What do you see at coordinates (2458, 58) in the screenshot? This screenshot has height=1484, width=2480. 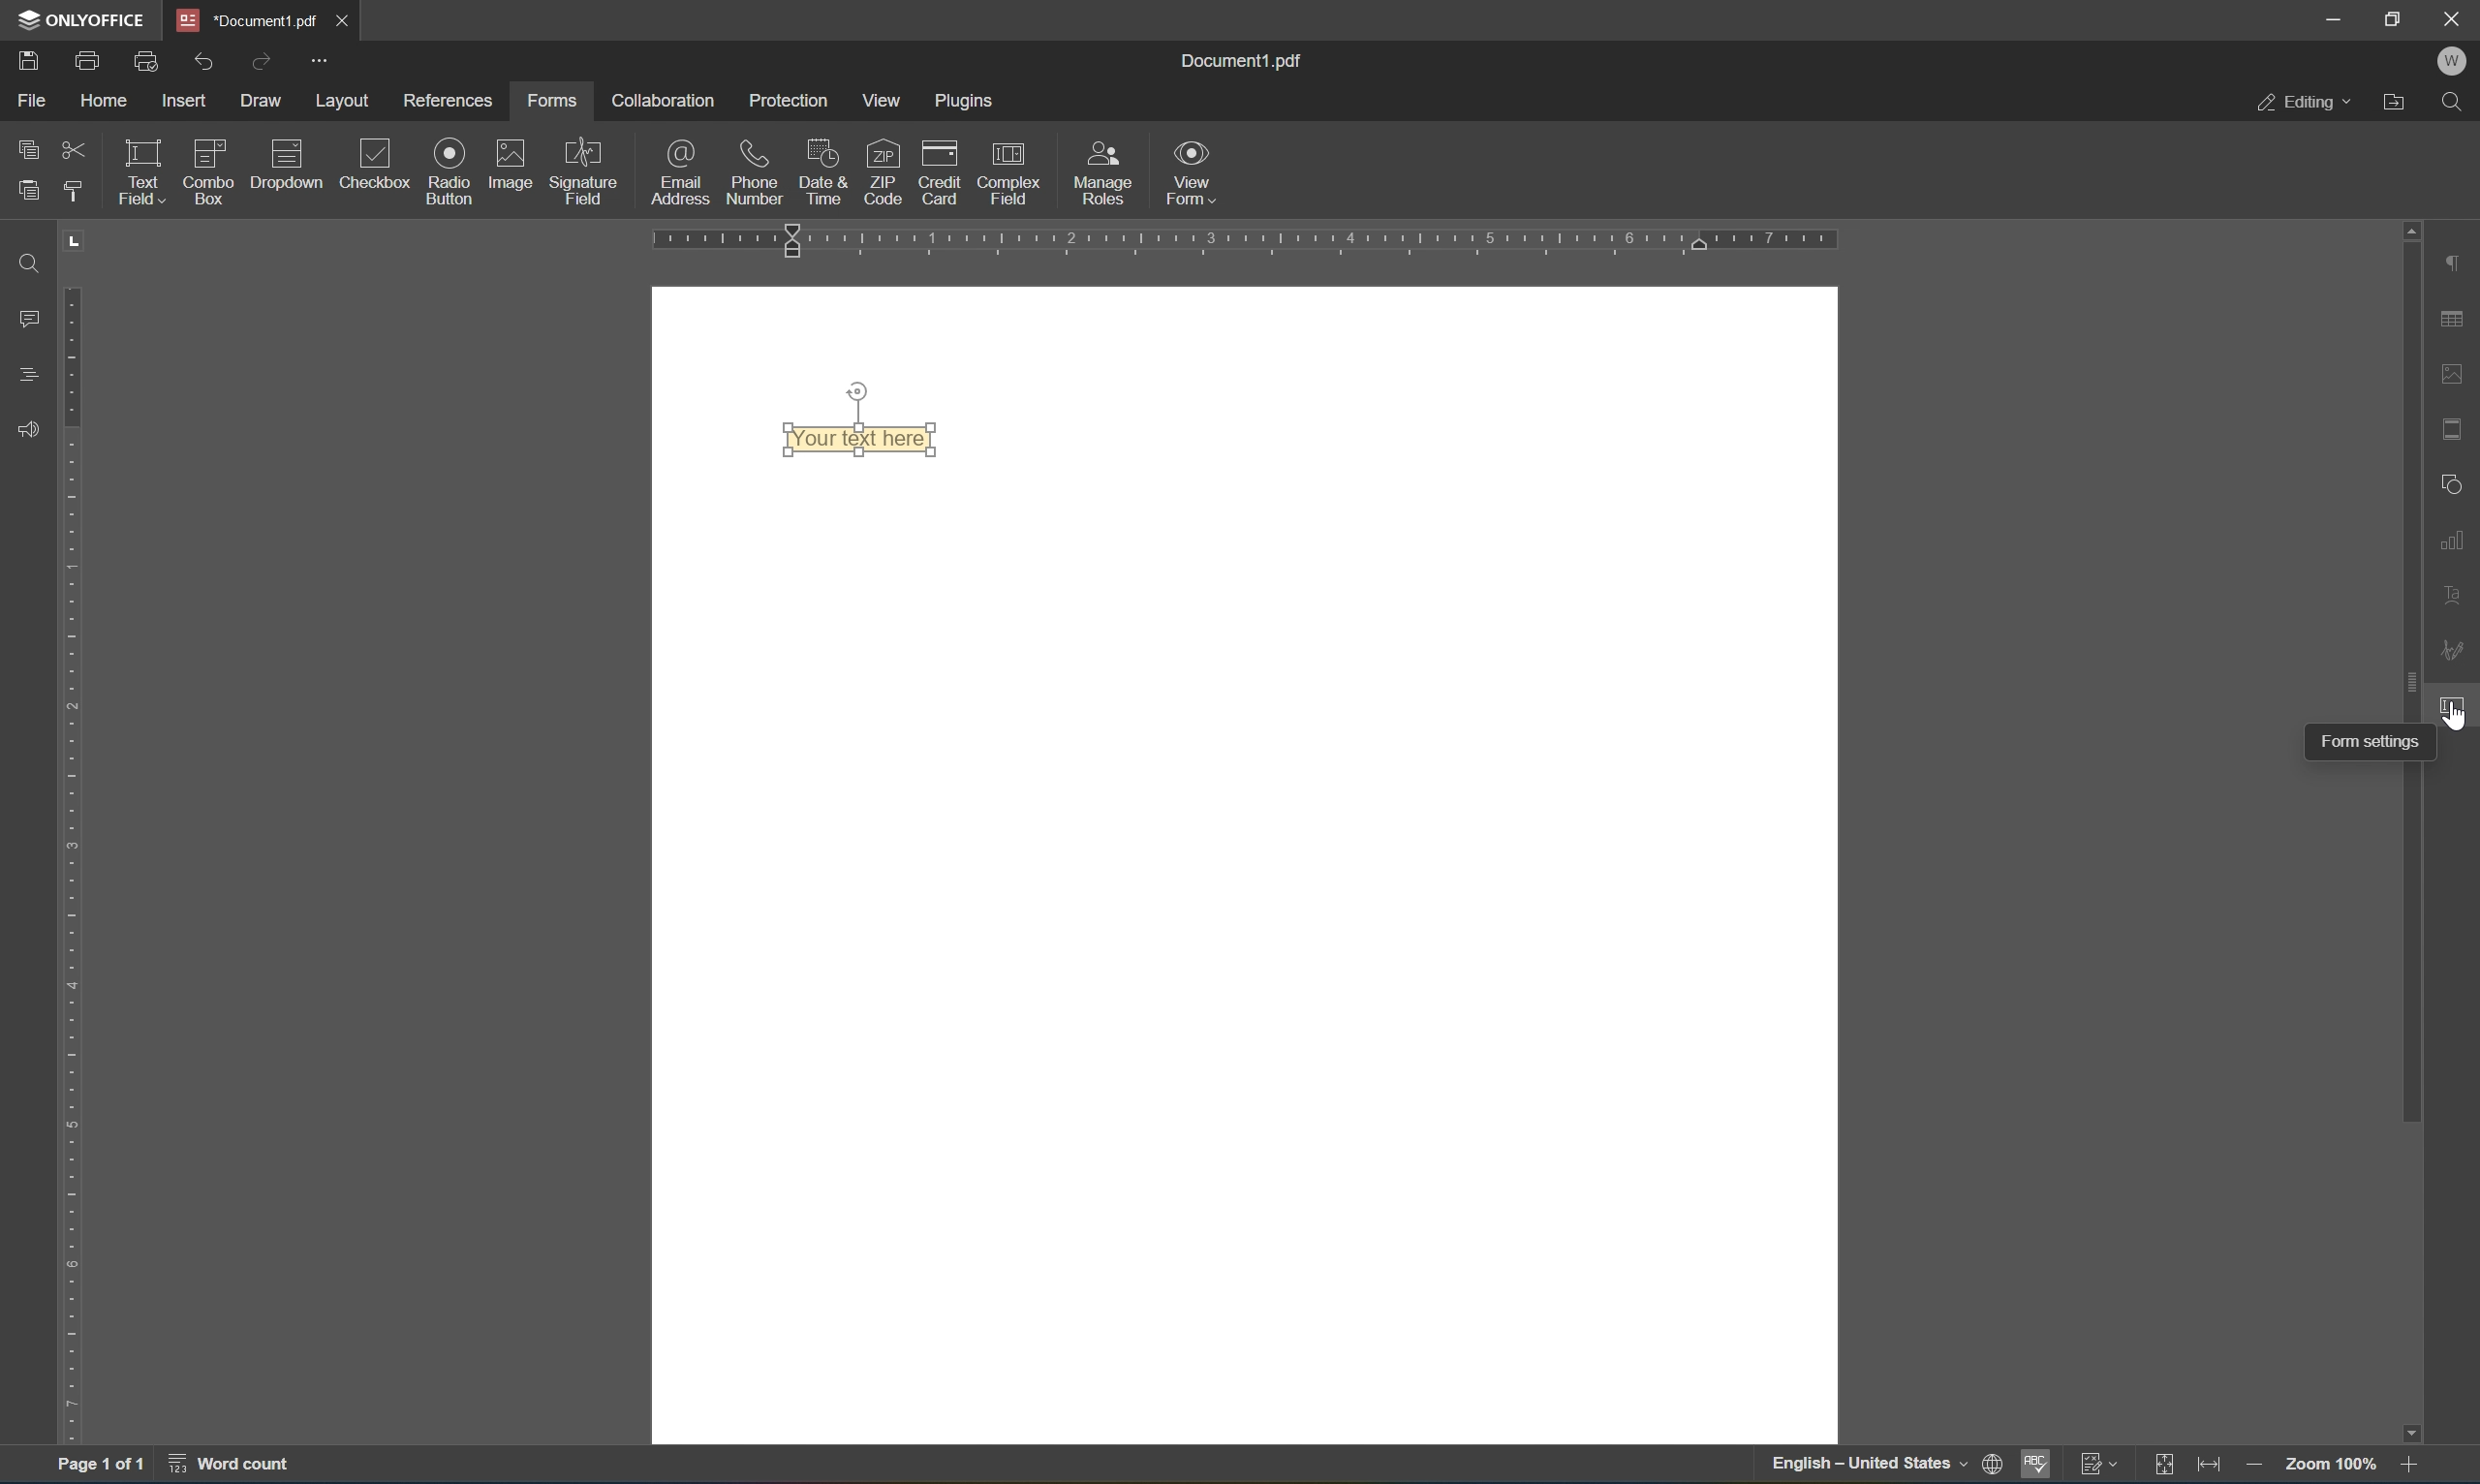 I see `W` at bounding box center [2458, 58].